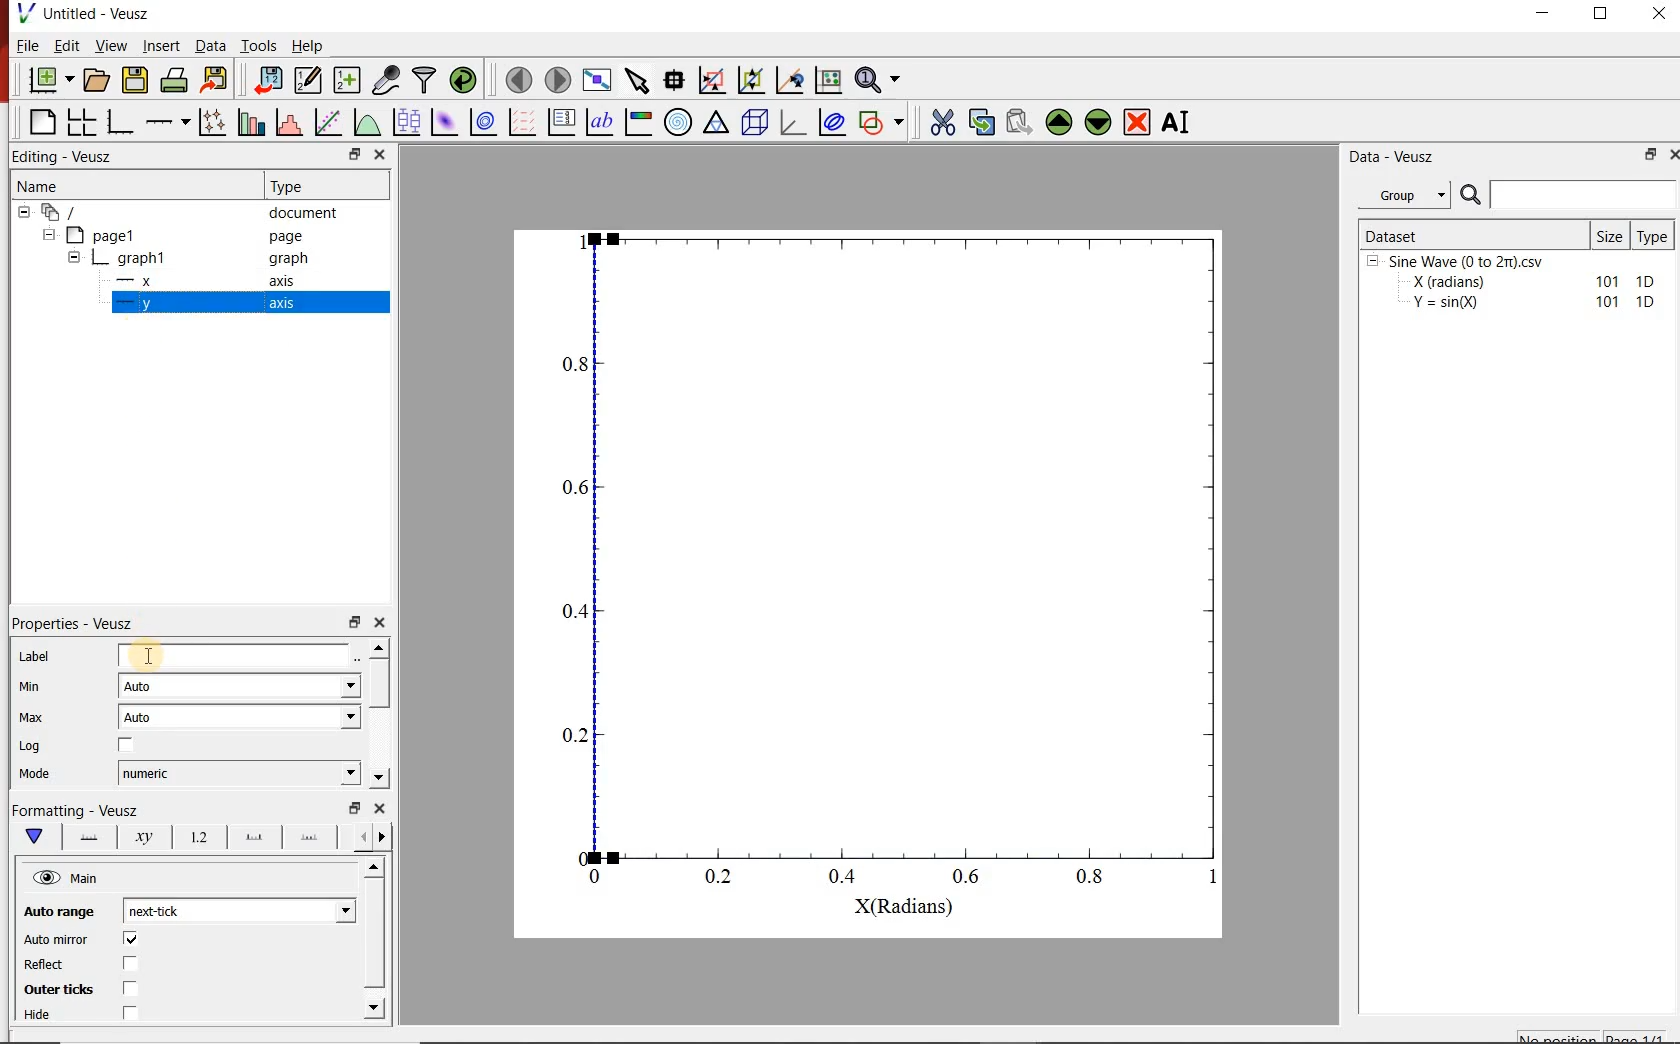 The width and height of the screenshot is (1680, 1044). I want to click on add an axis, so click(167, 122).